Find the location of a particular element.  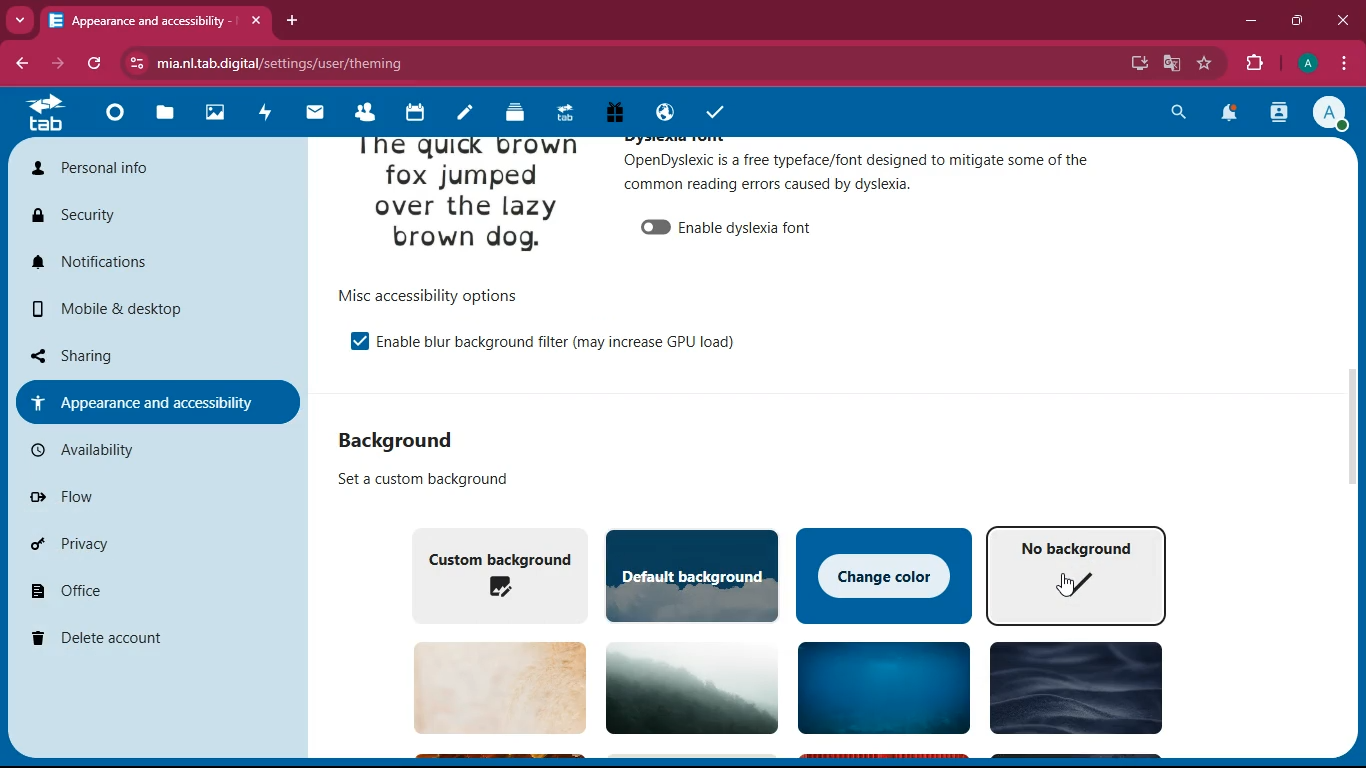

desktop is located at coordinates (1135, 64).